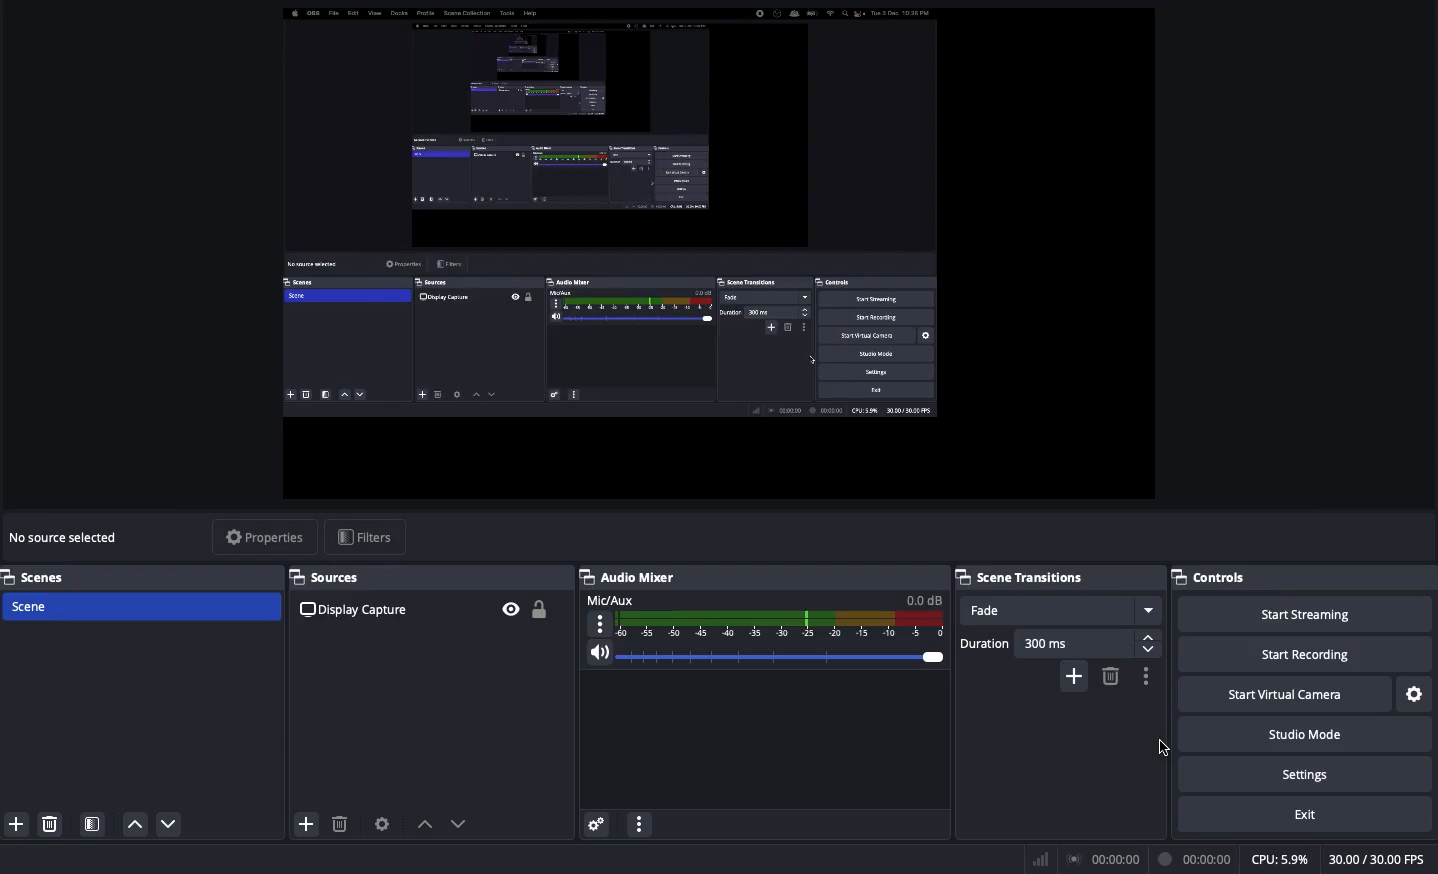 The image size is (1438, 874). What do you see at coordinates (421, 824) in the screenshot?
I see `Move up` at bounding box center [421, 824].